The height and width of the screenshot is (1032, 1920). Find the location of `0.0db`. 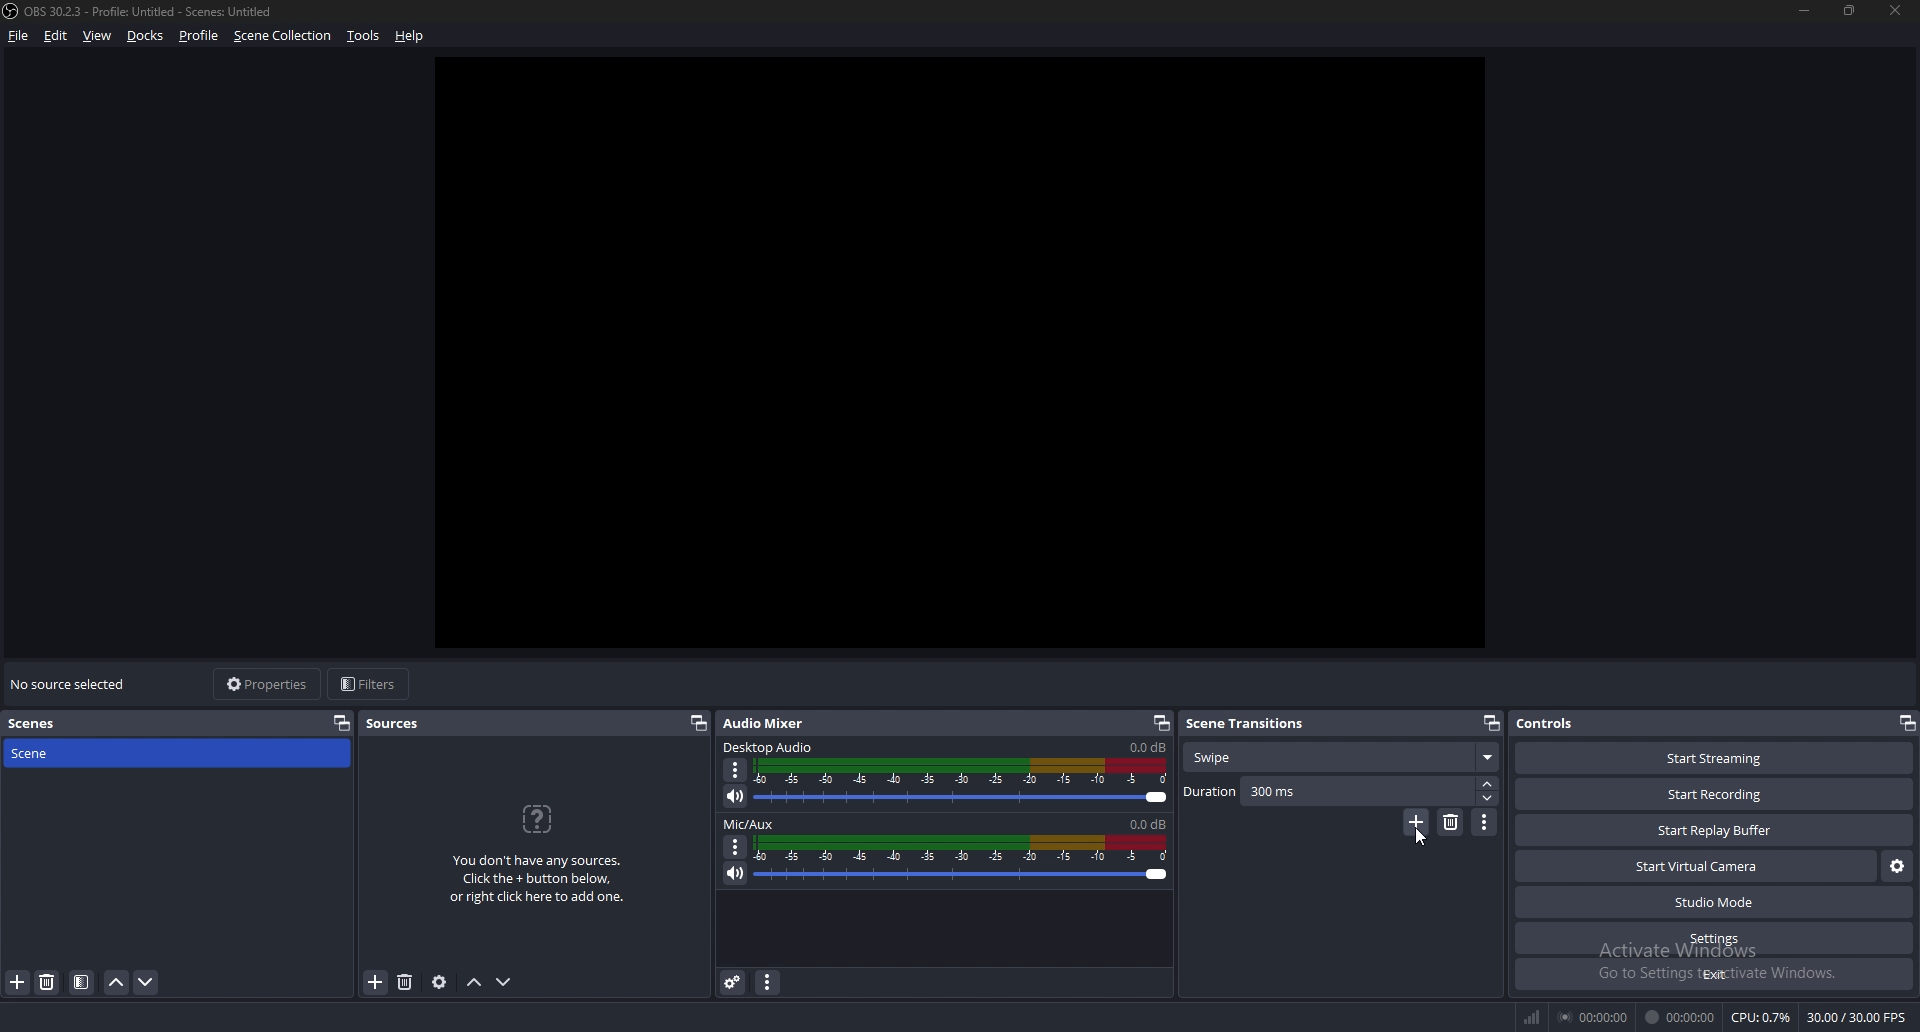

0.0db is located at coordinates (1147, 823).